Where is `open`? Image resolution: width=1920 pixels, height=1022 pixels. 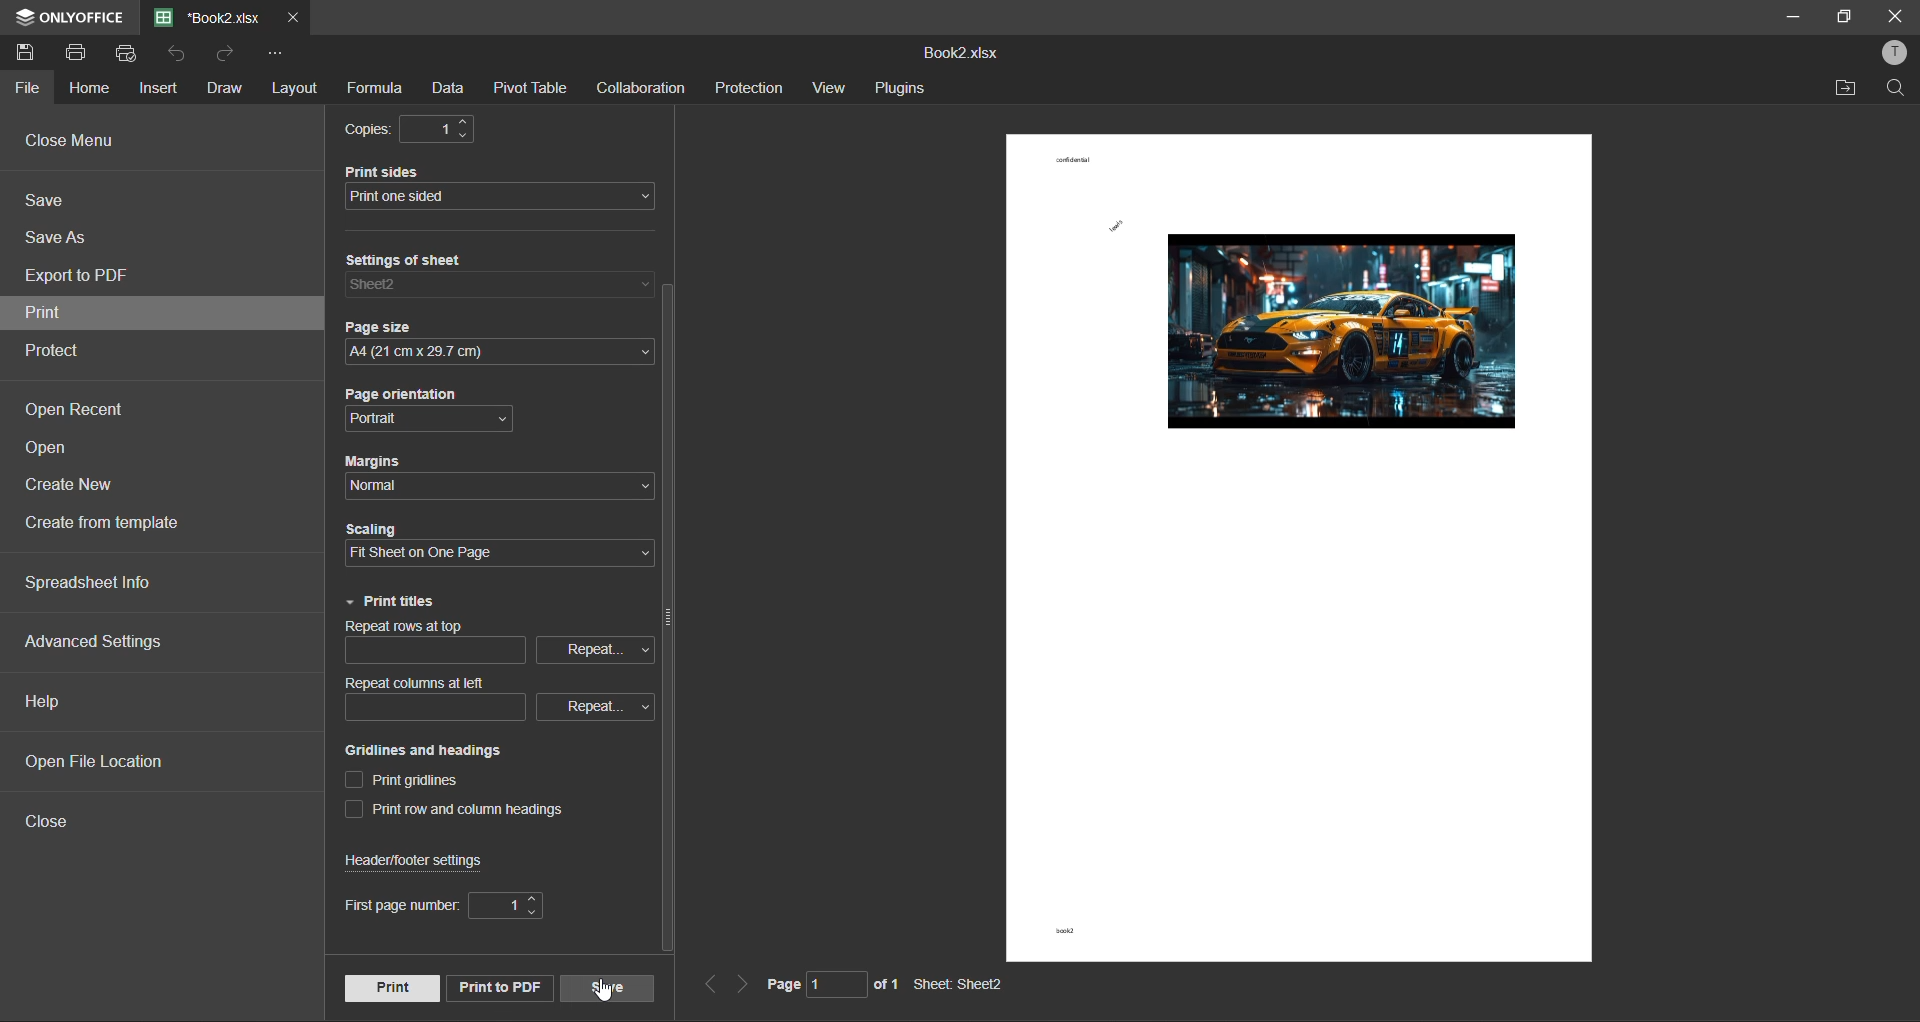 open is located at coordinates (54, 450).